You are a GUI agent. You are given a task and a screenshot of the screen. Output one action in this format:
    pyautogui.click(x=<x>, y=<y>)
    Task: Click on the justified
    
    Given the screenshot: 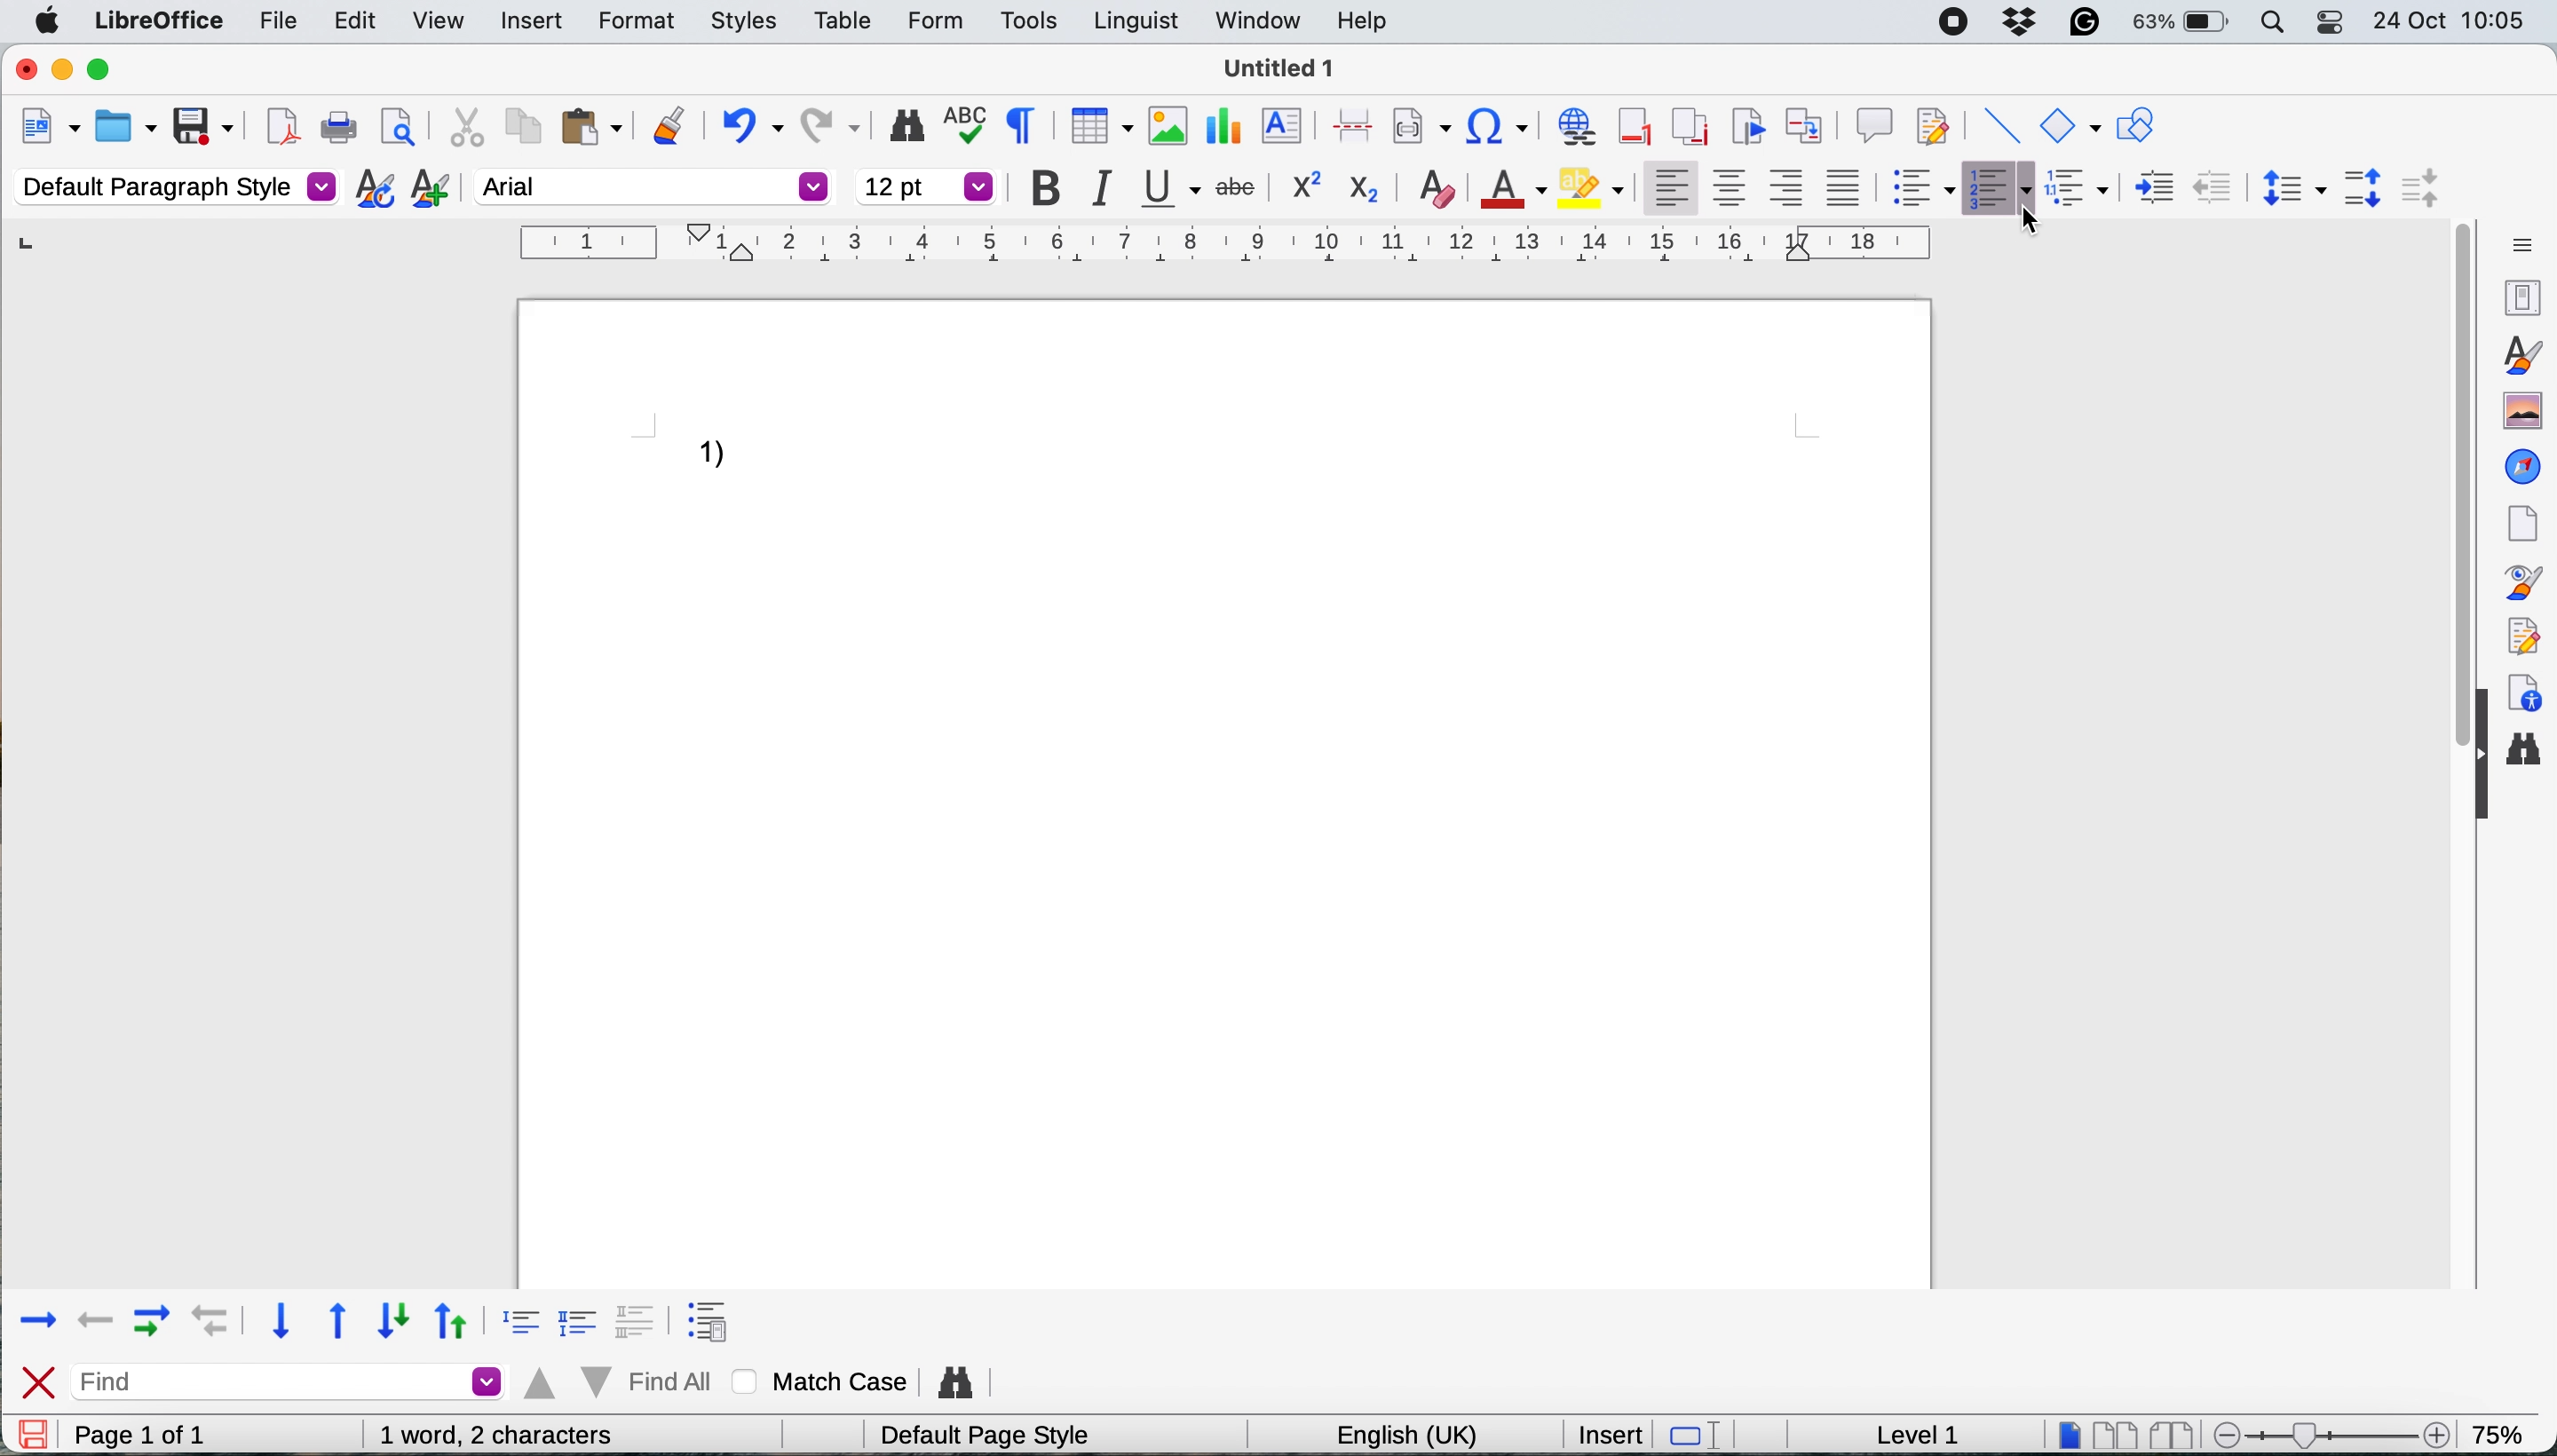 What is the action you would take?
    pyautogui.click(x=1850, y=187)
    